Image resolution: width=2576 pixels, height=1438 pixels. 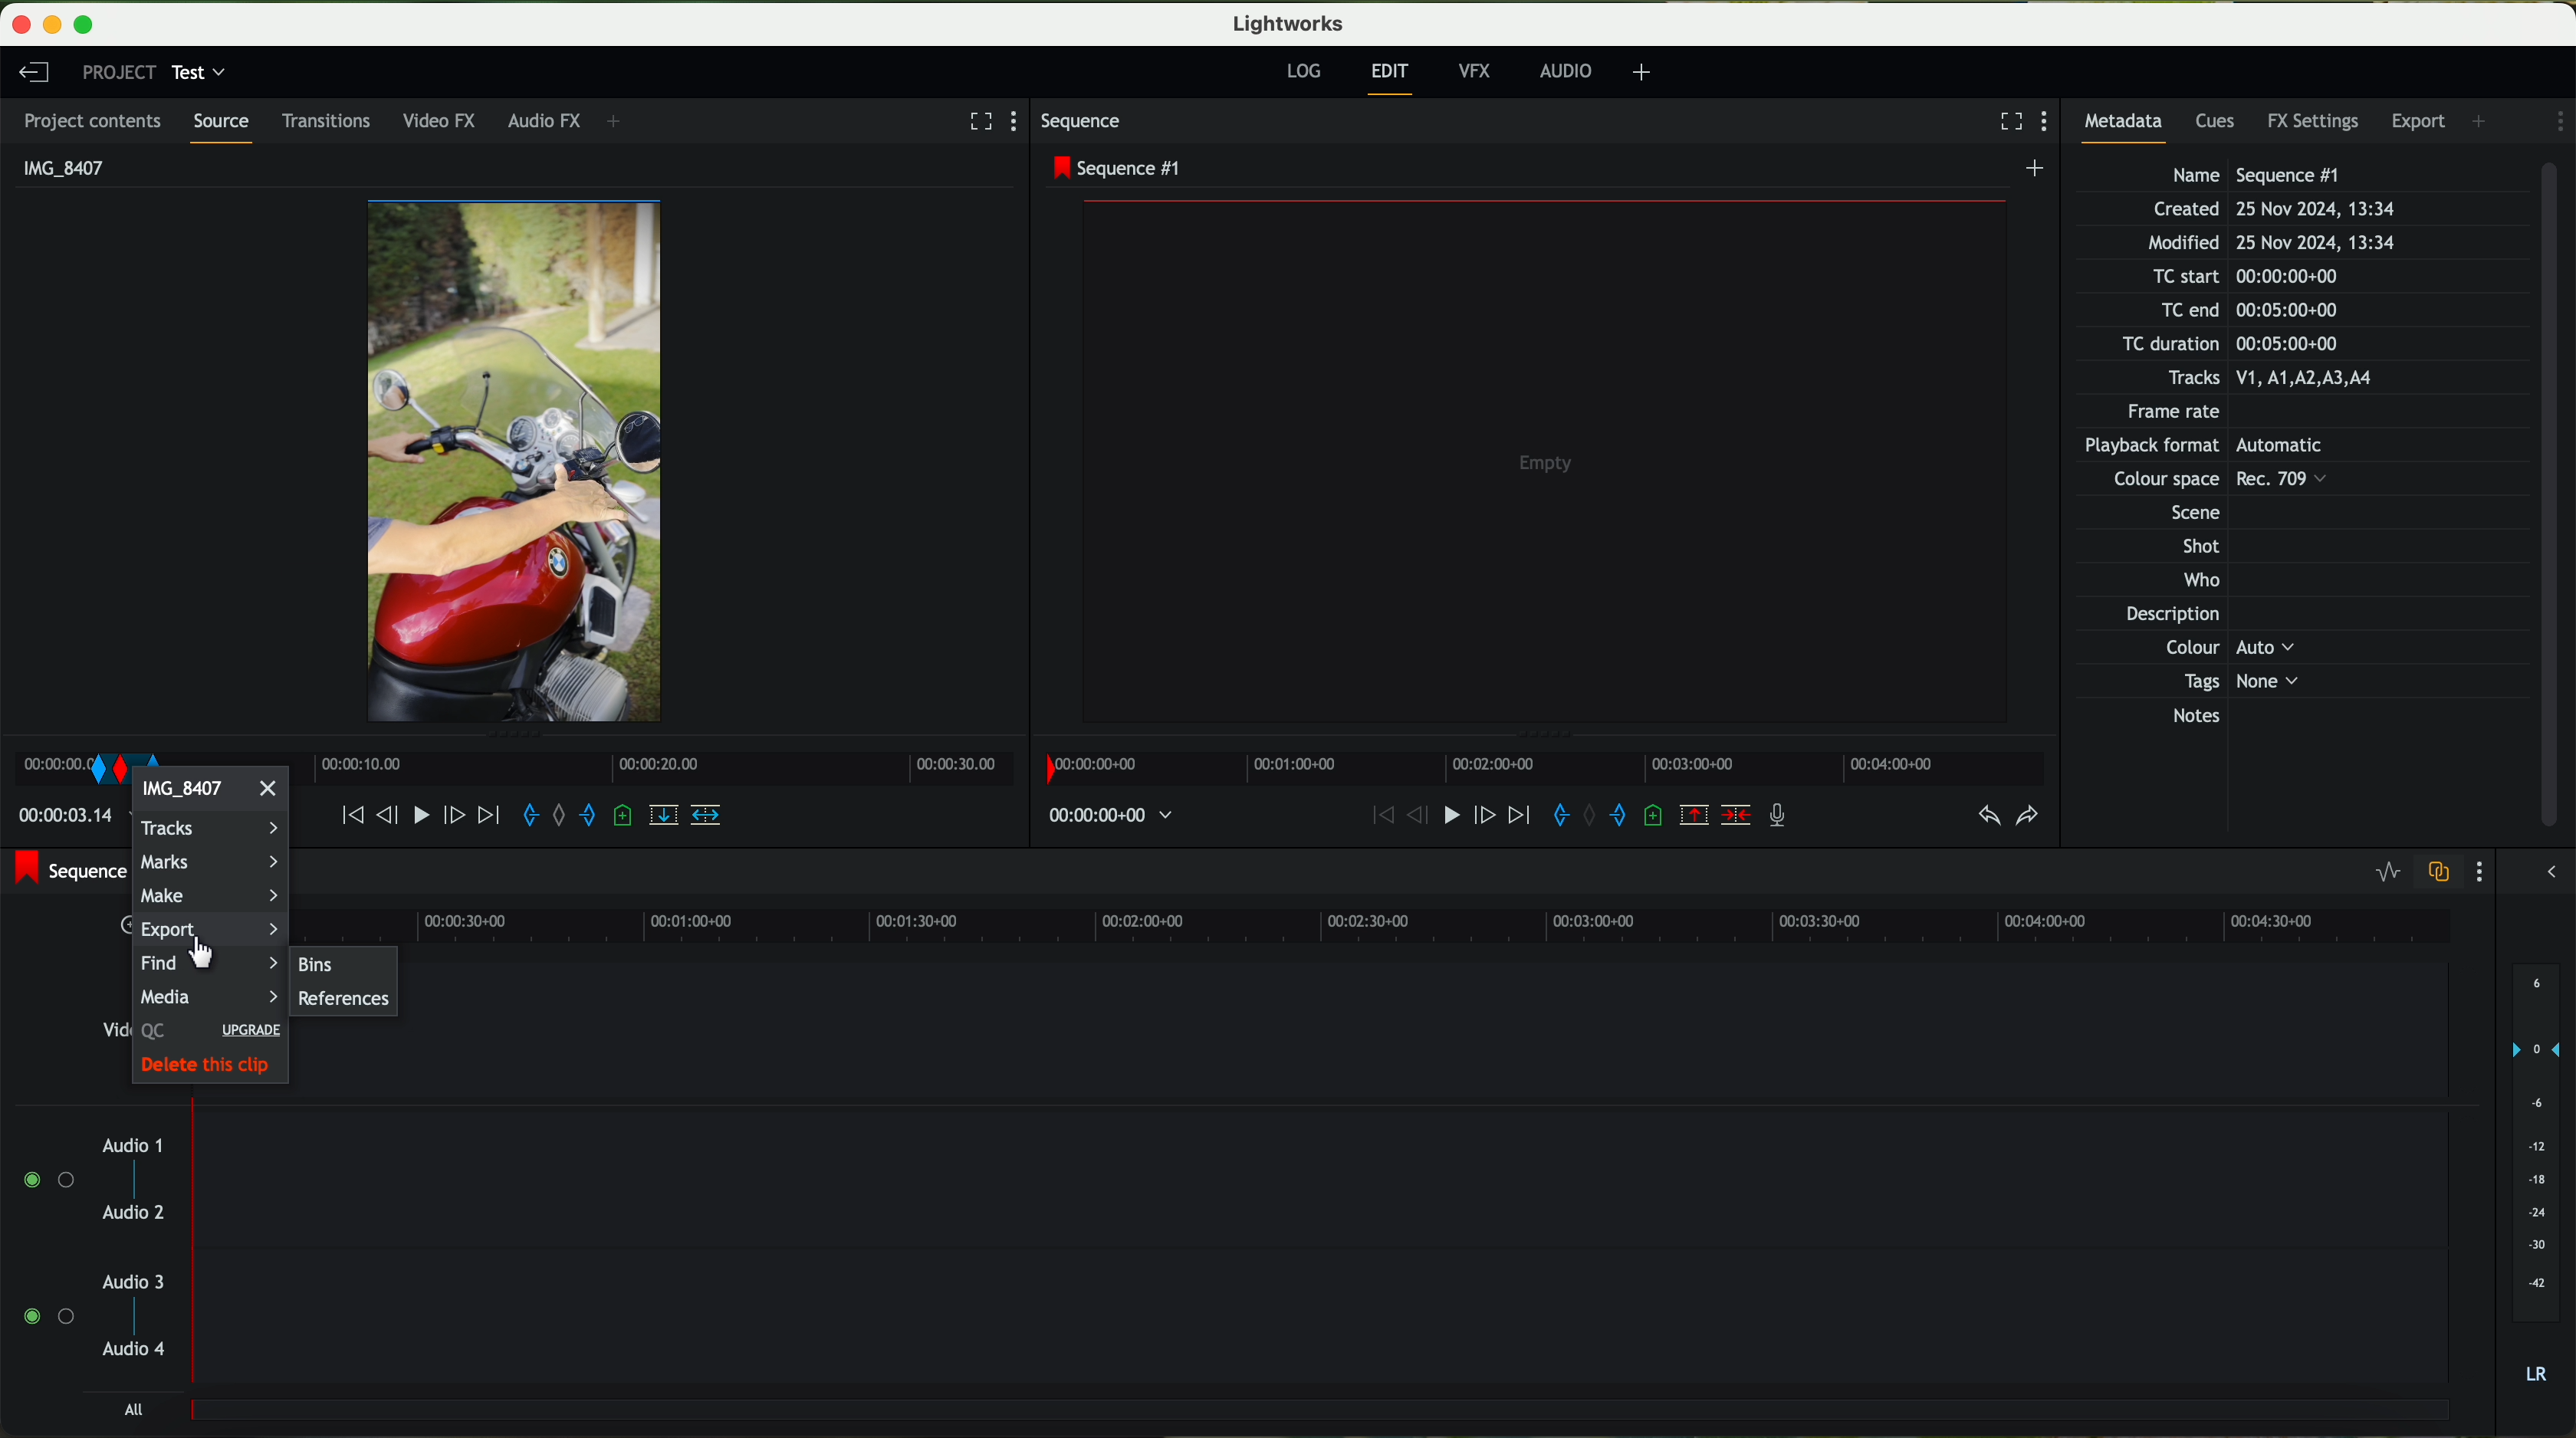 I want to click on Modified, so click(x=2269, y=244).